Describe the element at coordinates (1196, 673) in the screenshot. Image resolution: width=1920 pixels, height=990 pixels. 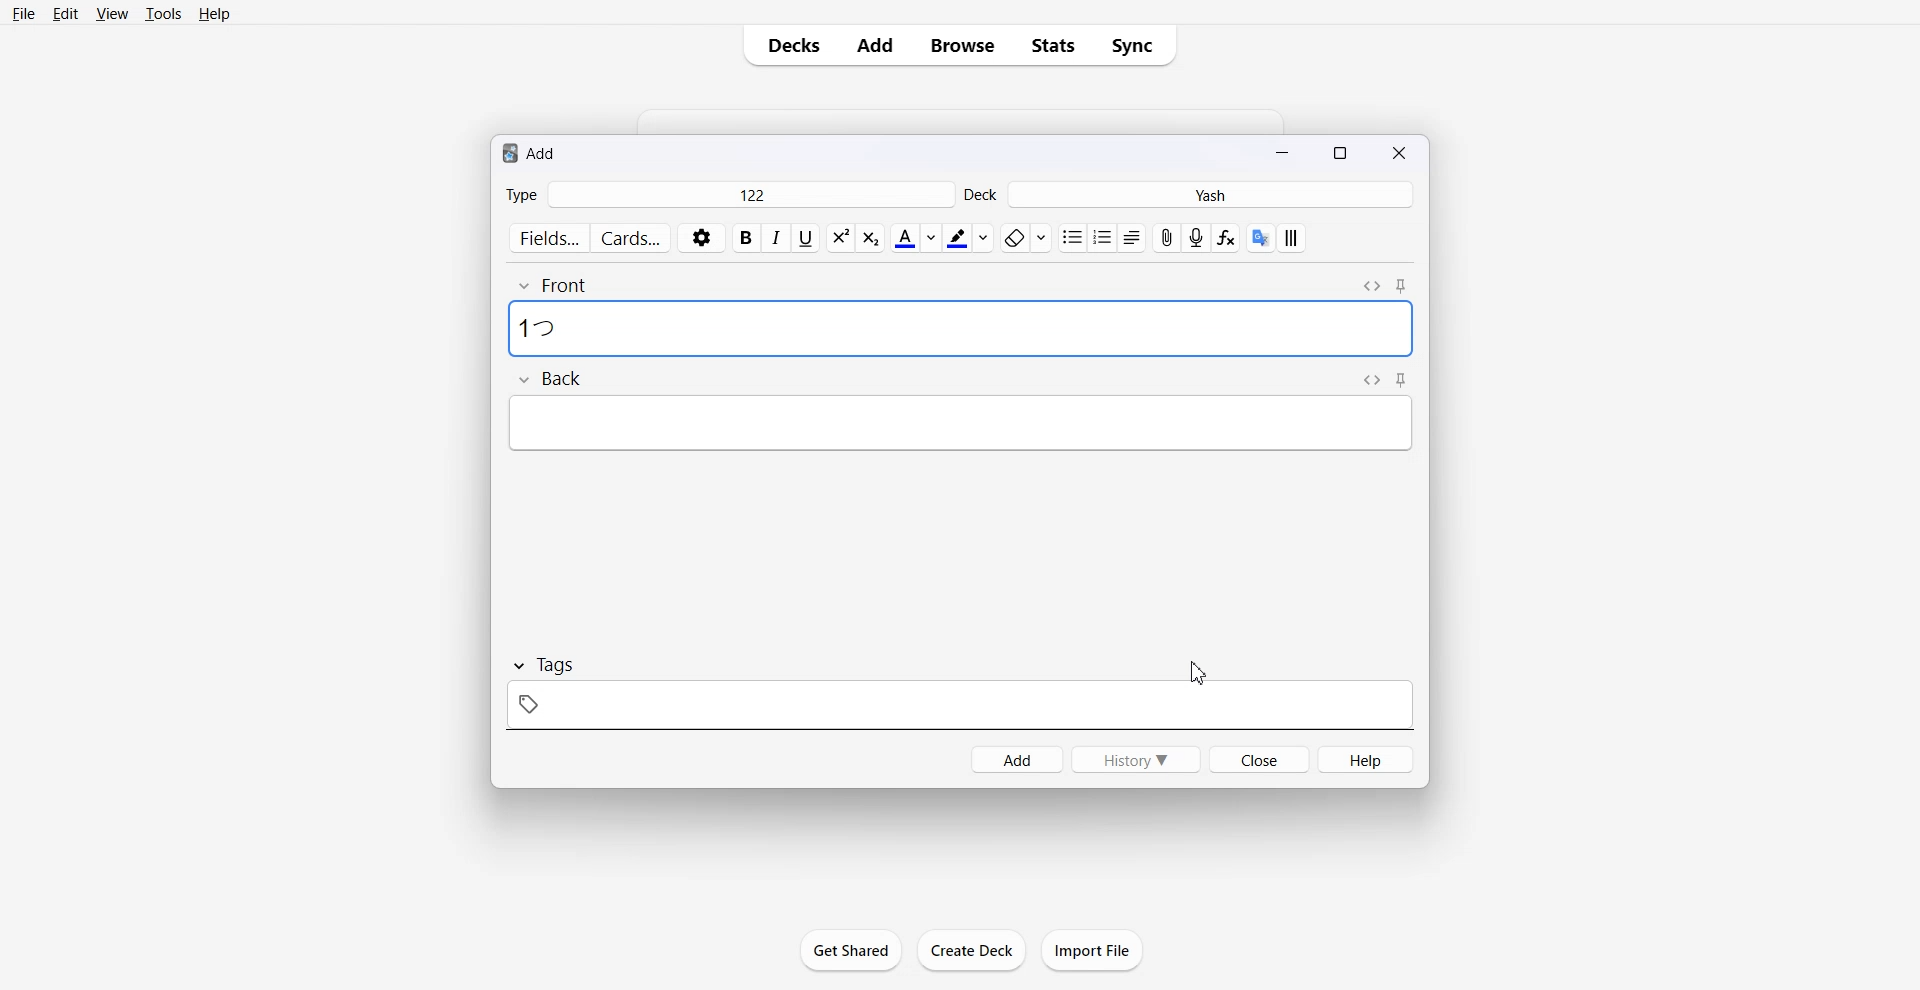
I see `Cursor` at that location.